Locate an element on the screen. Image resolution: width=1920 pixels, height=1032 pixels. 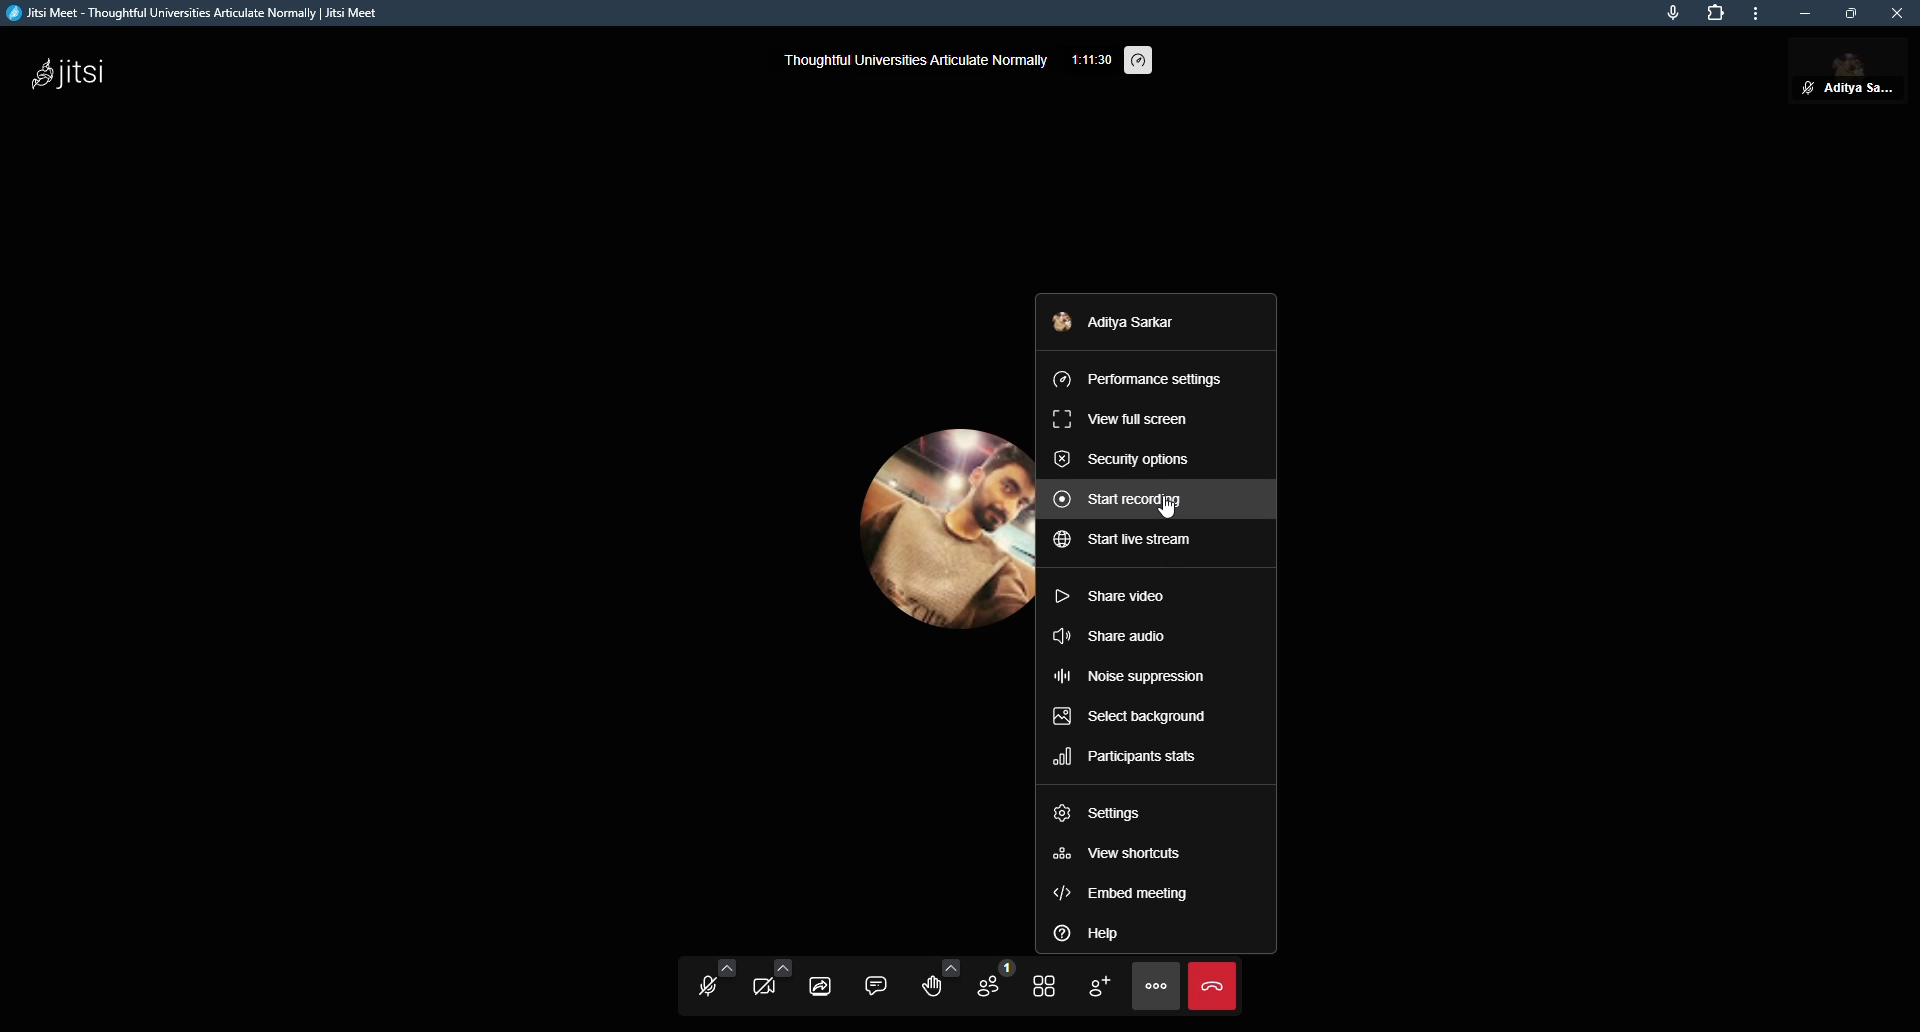
more actions is located at coordinates (1158, 987).